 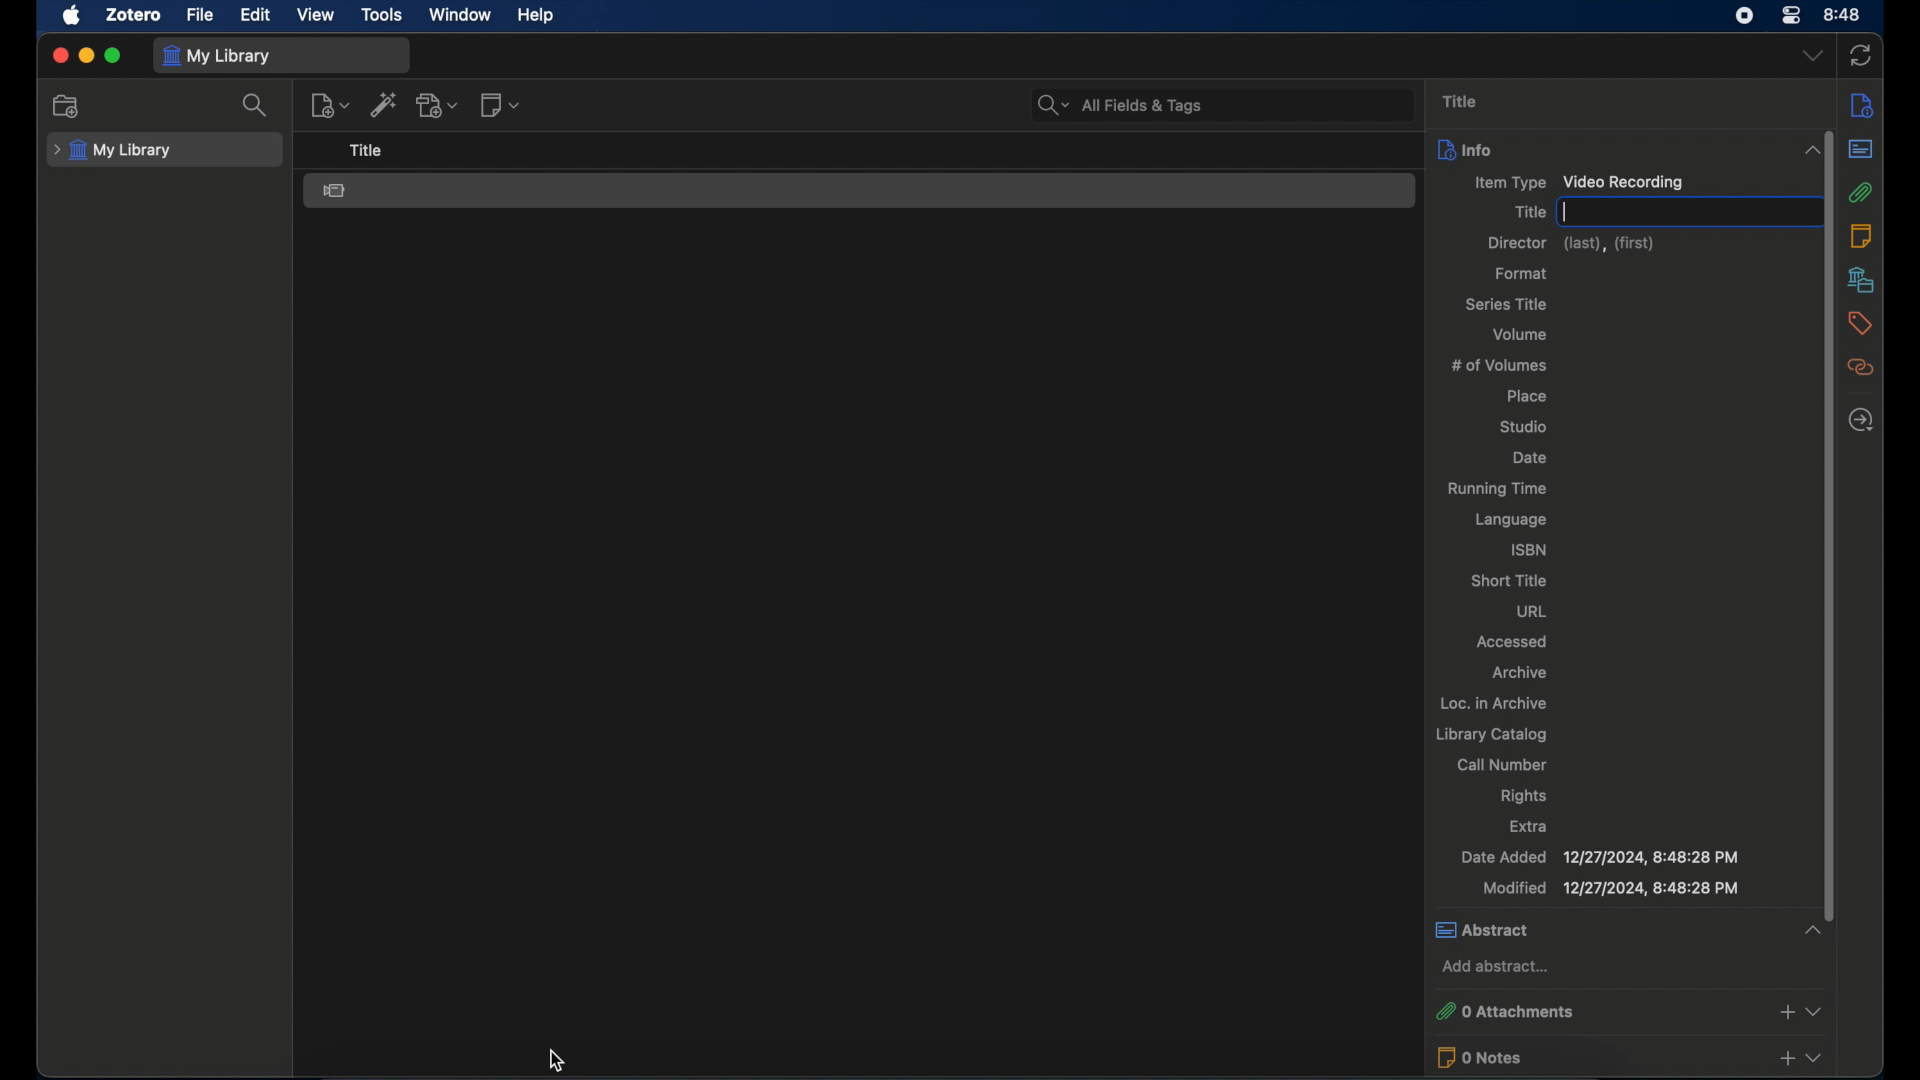 What do you see at coordinates (113, 55) in the screenshot?
I see `maximize` at bounding box center [113, 55].